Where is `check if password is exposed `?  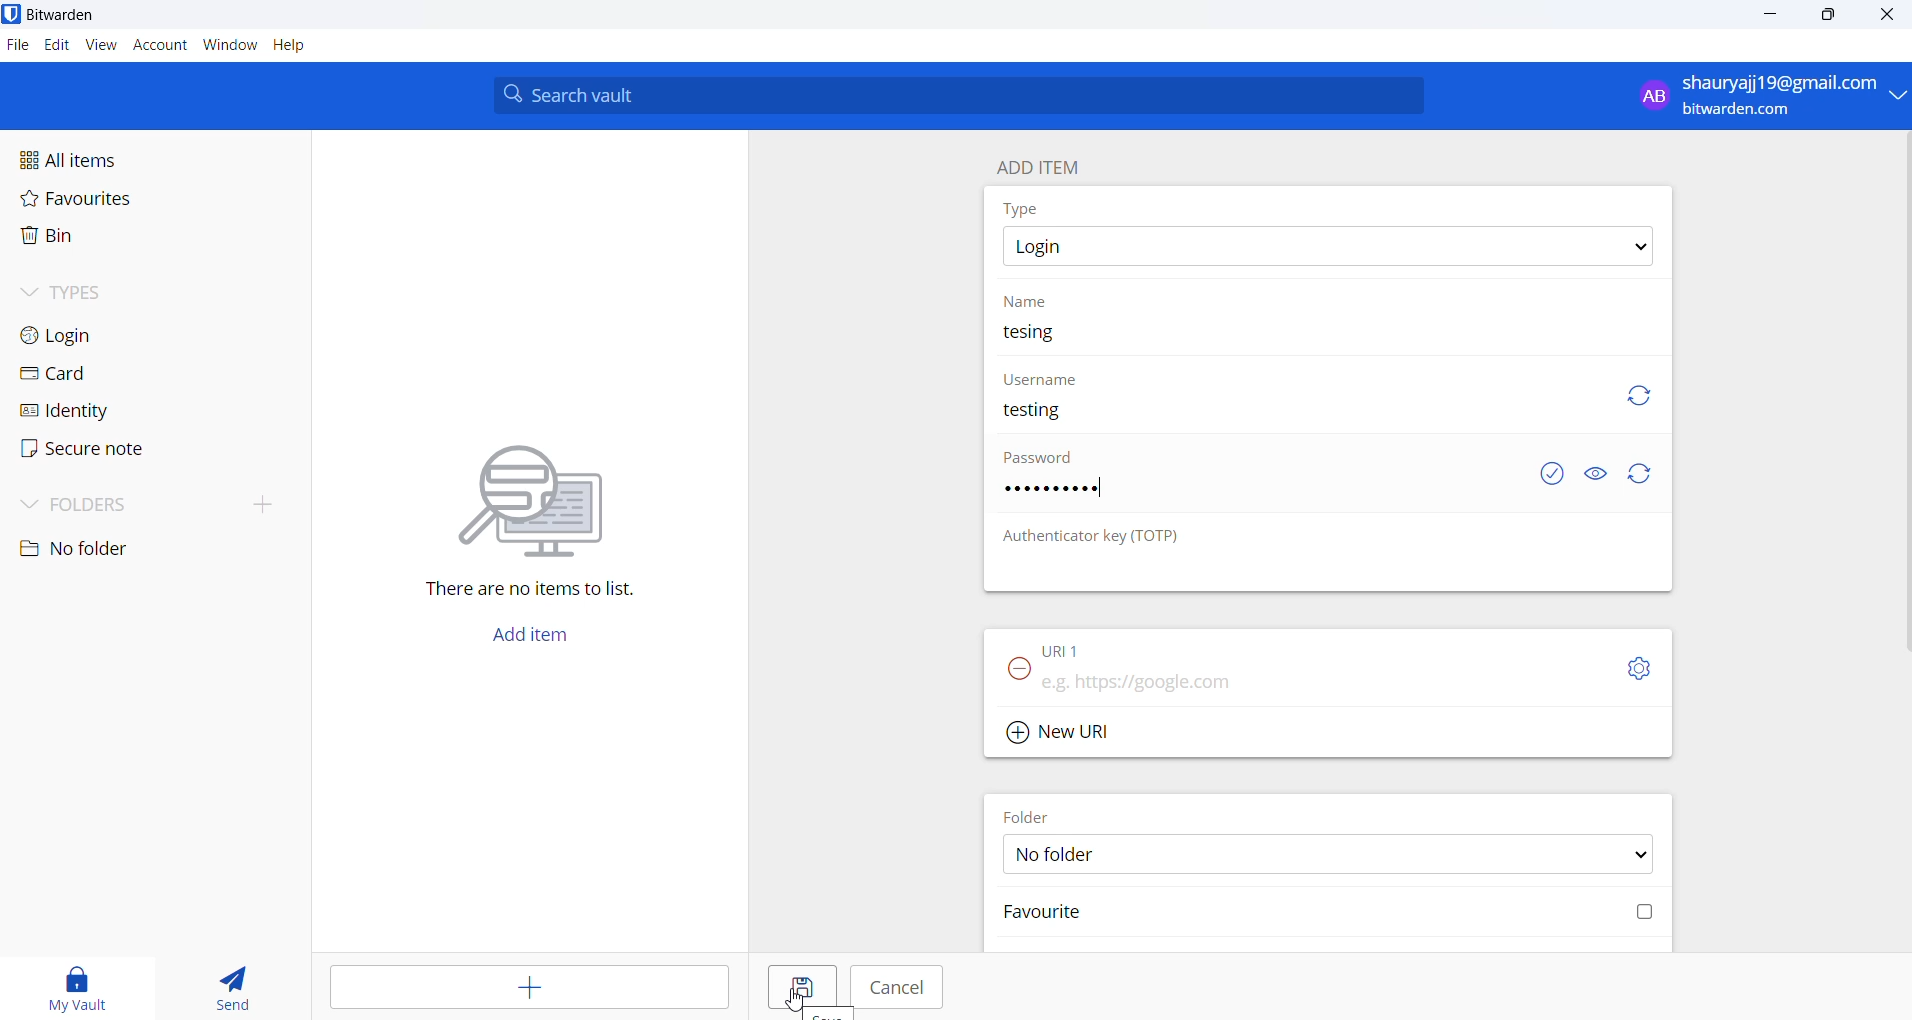
check if password is exposed  is located at coordinates (1552, 474).